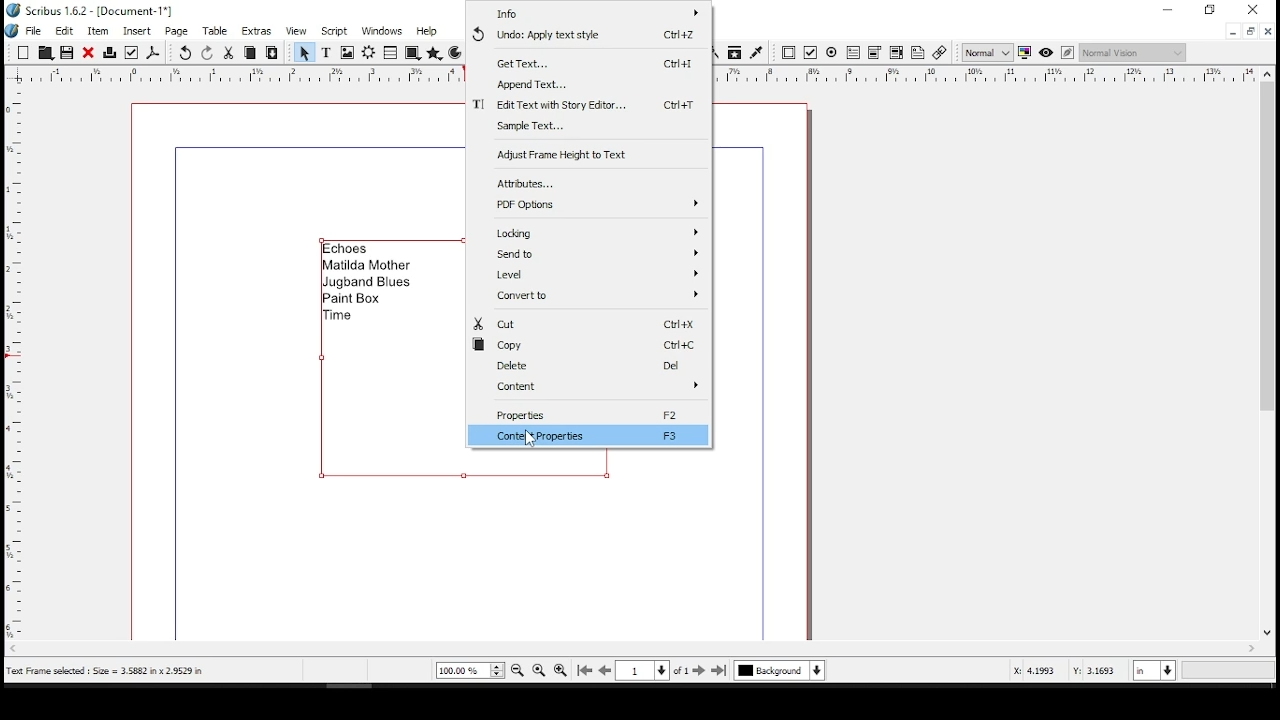 The height and width of the screenshot is (720, 1280). I want to click on minimize, so click(1232, 32).